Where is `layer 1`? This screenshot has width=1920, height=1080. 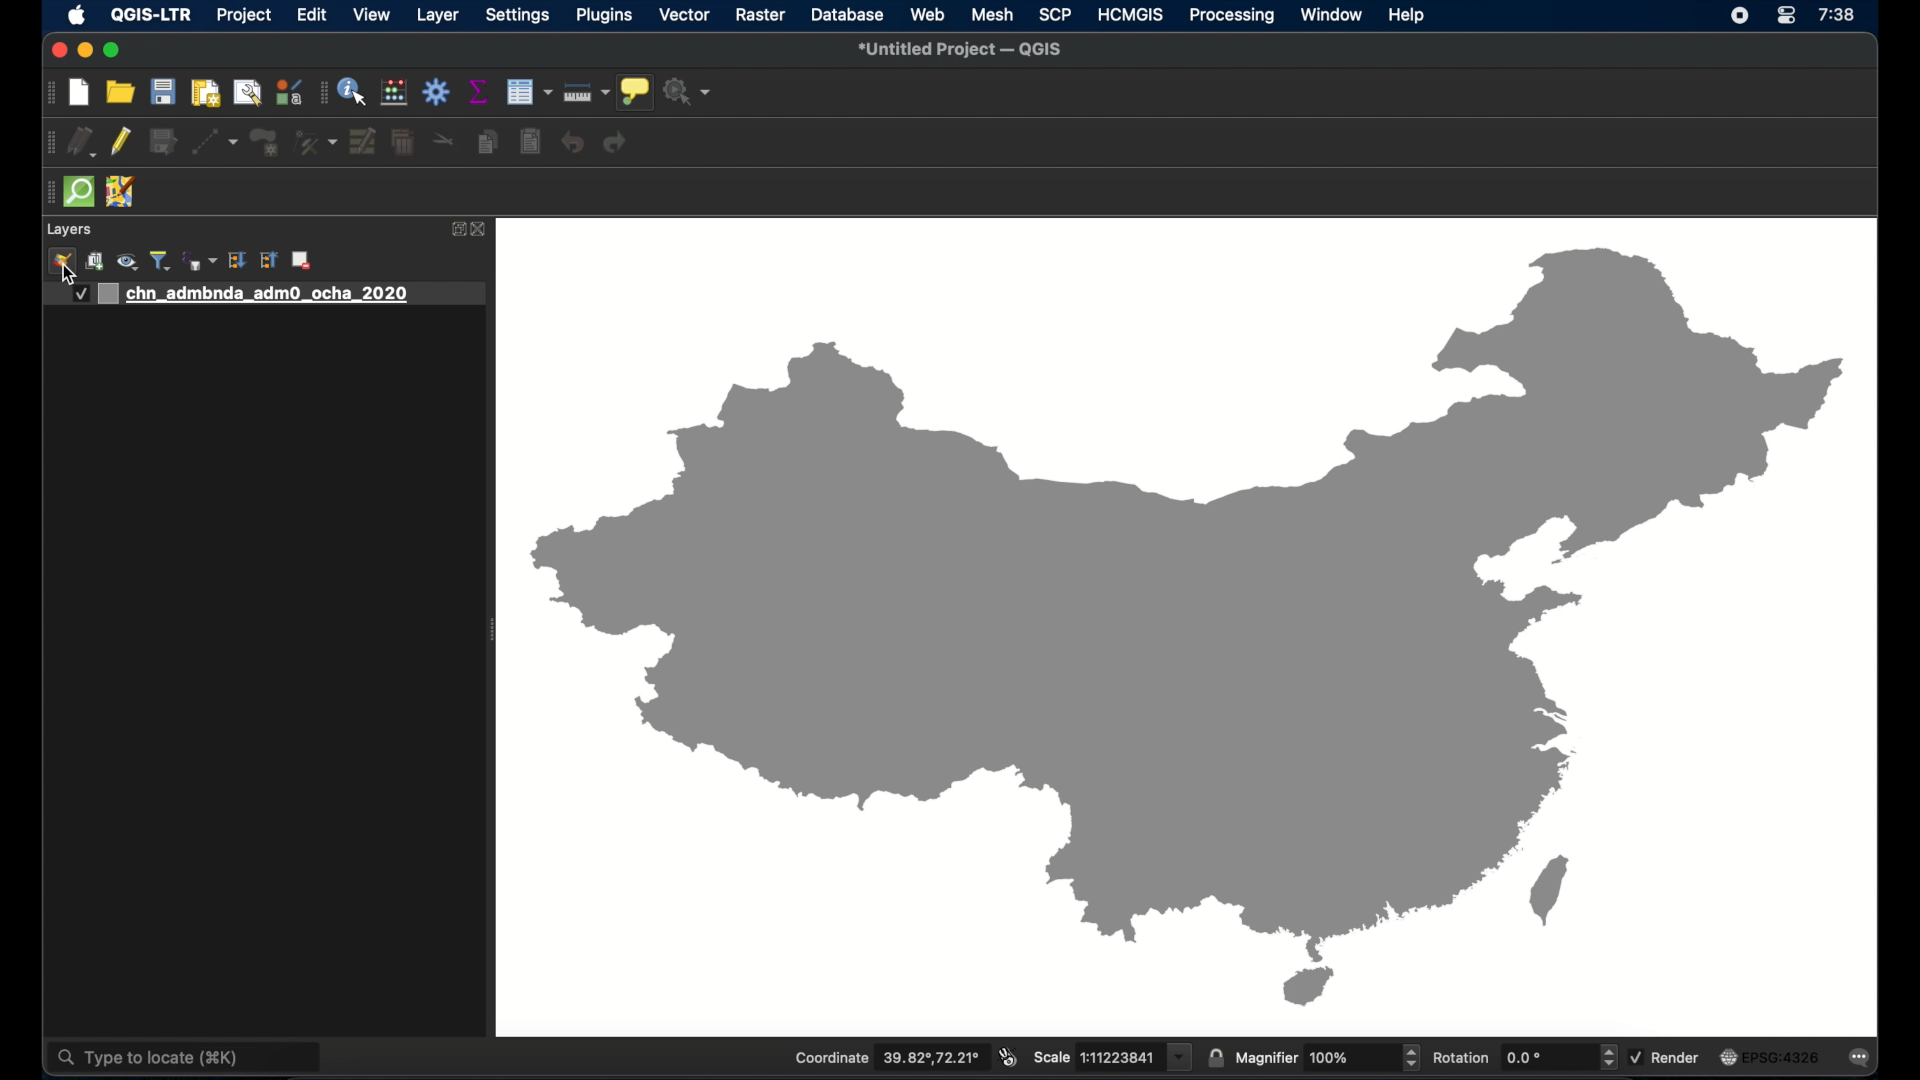
layer 1 is located at coordinates (264, 295).